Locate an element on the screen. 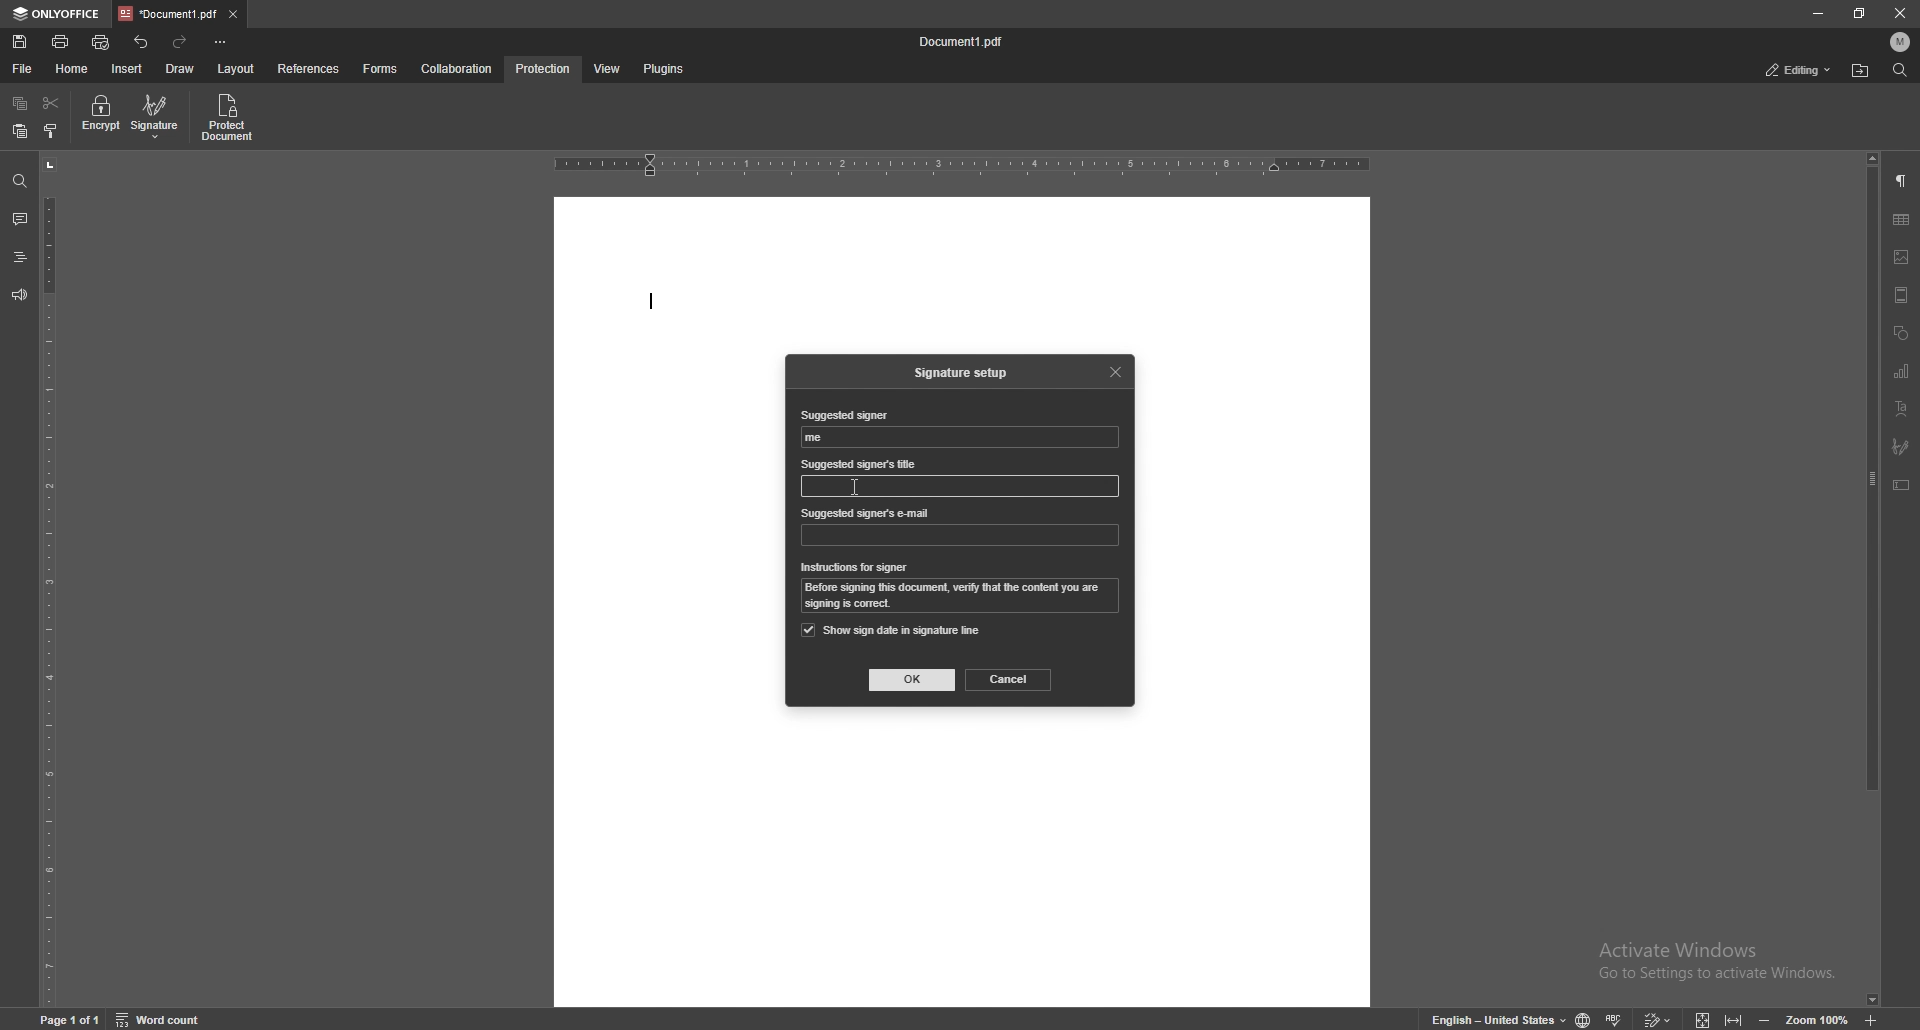  page is located at coordinates (73, 1018).